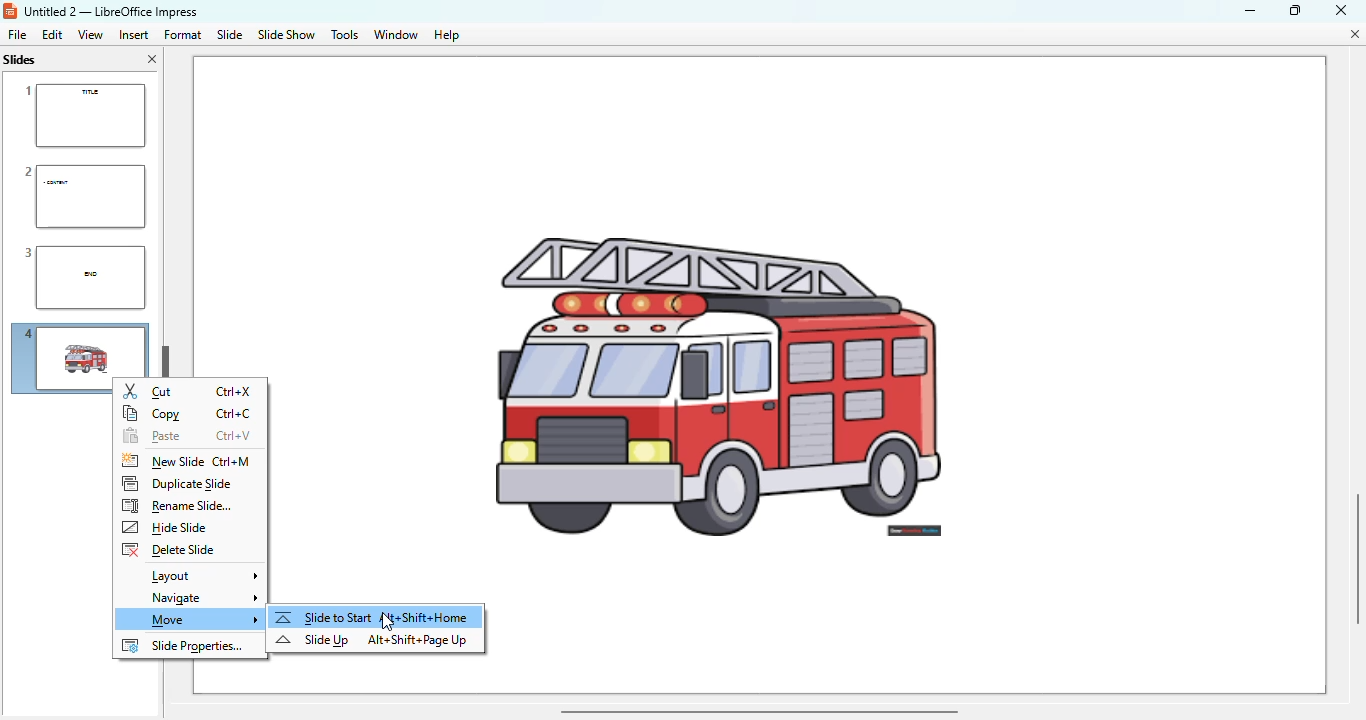  What do you see at coordinates (417, 640) in the screenshot?
I see `shortcut for slide up` at bounding box center [417, 640].